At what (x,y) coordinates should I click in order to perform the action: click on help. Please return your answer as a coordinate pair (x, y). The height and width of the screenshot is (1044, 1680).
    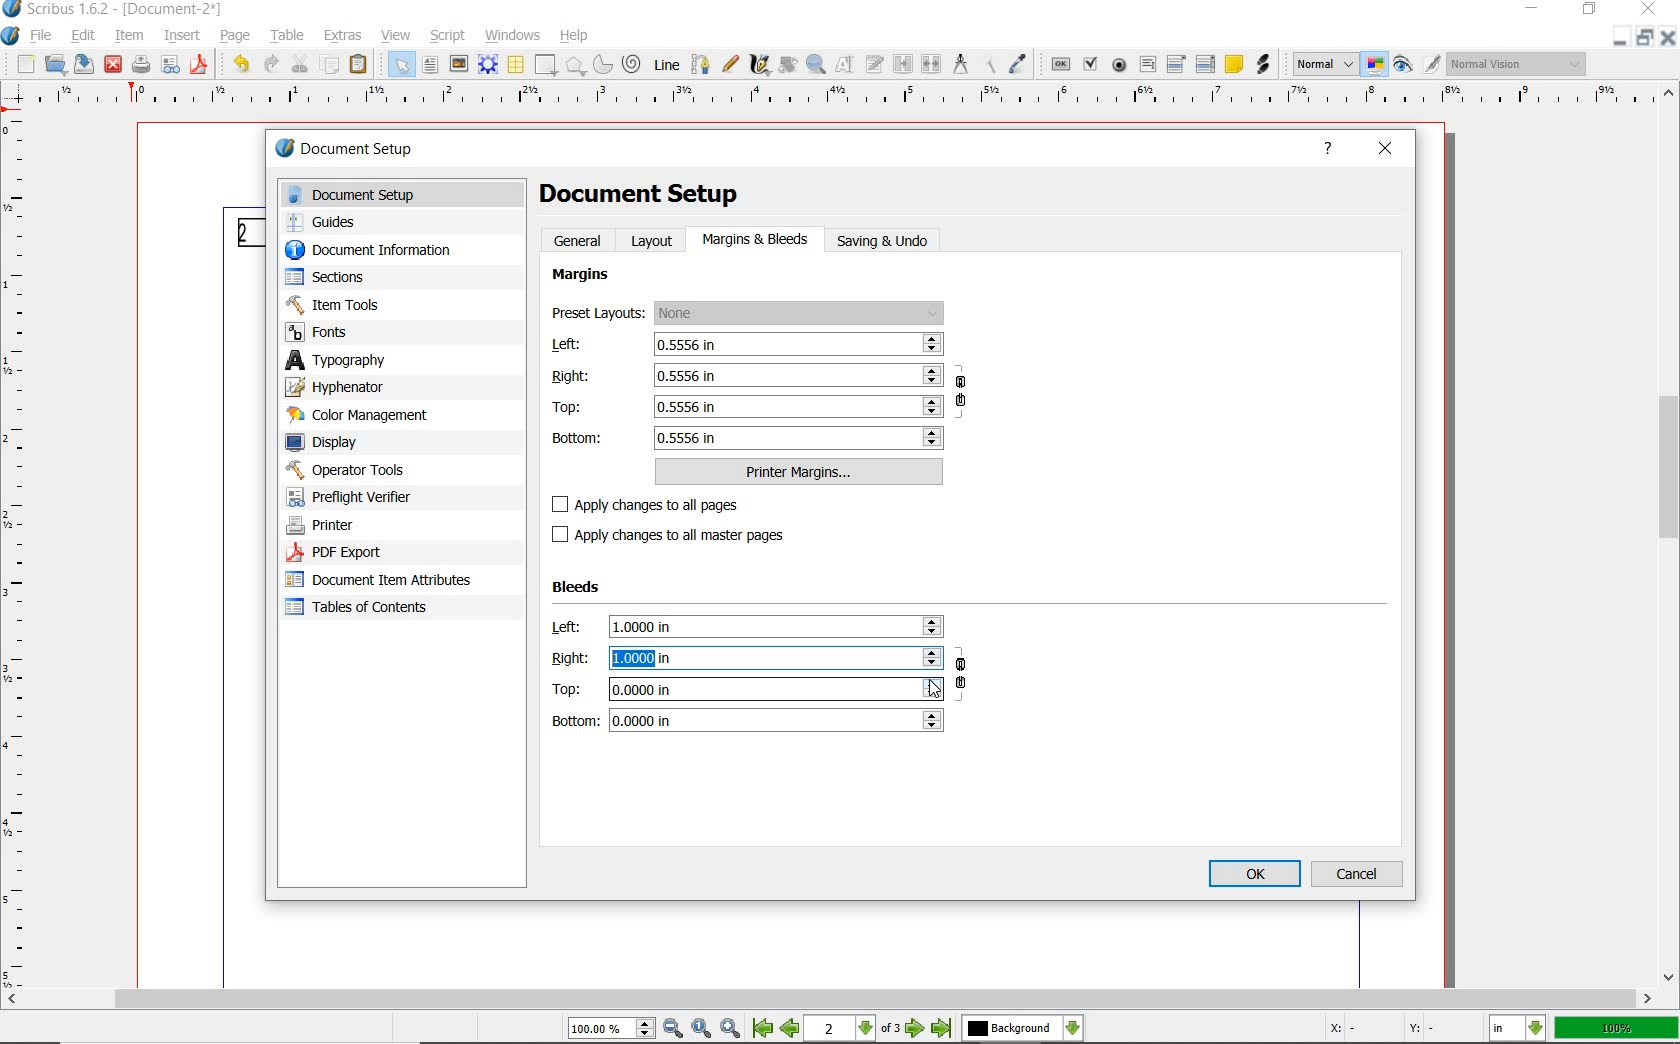
    Looking at the image, I should click on (1333, 149).